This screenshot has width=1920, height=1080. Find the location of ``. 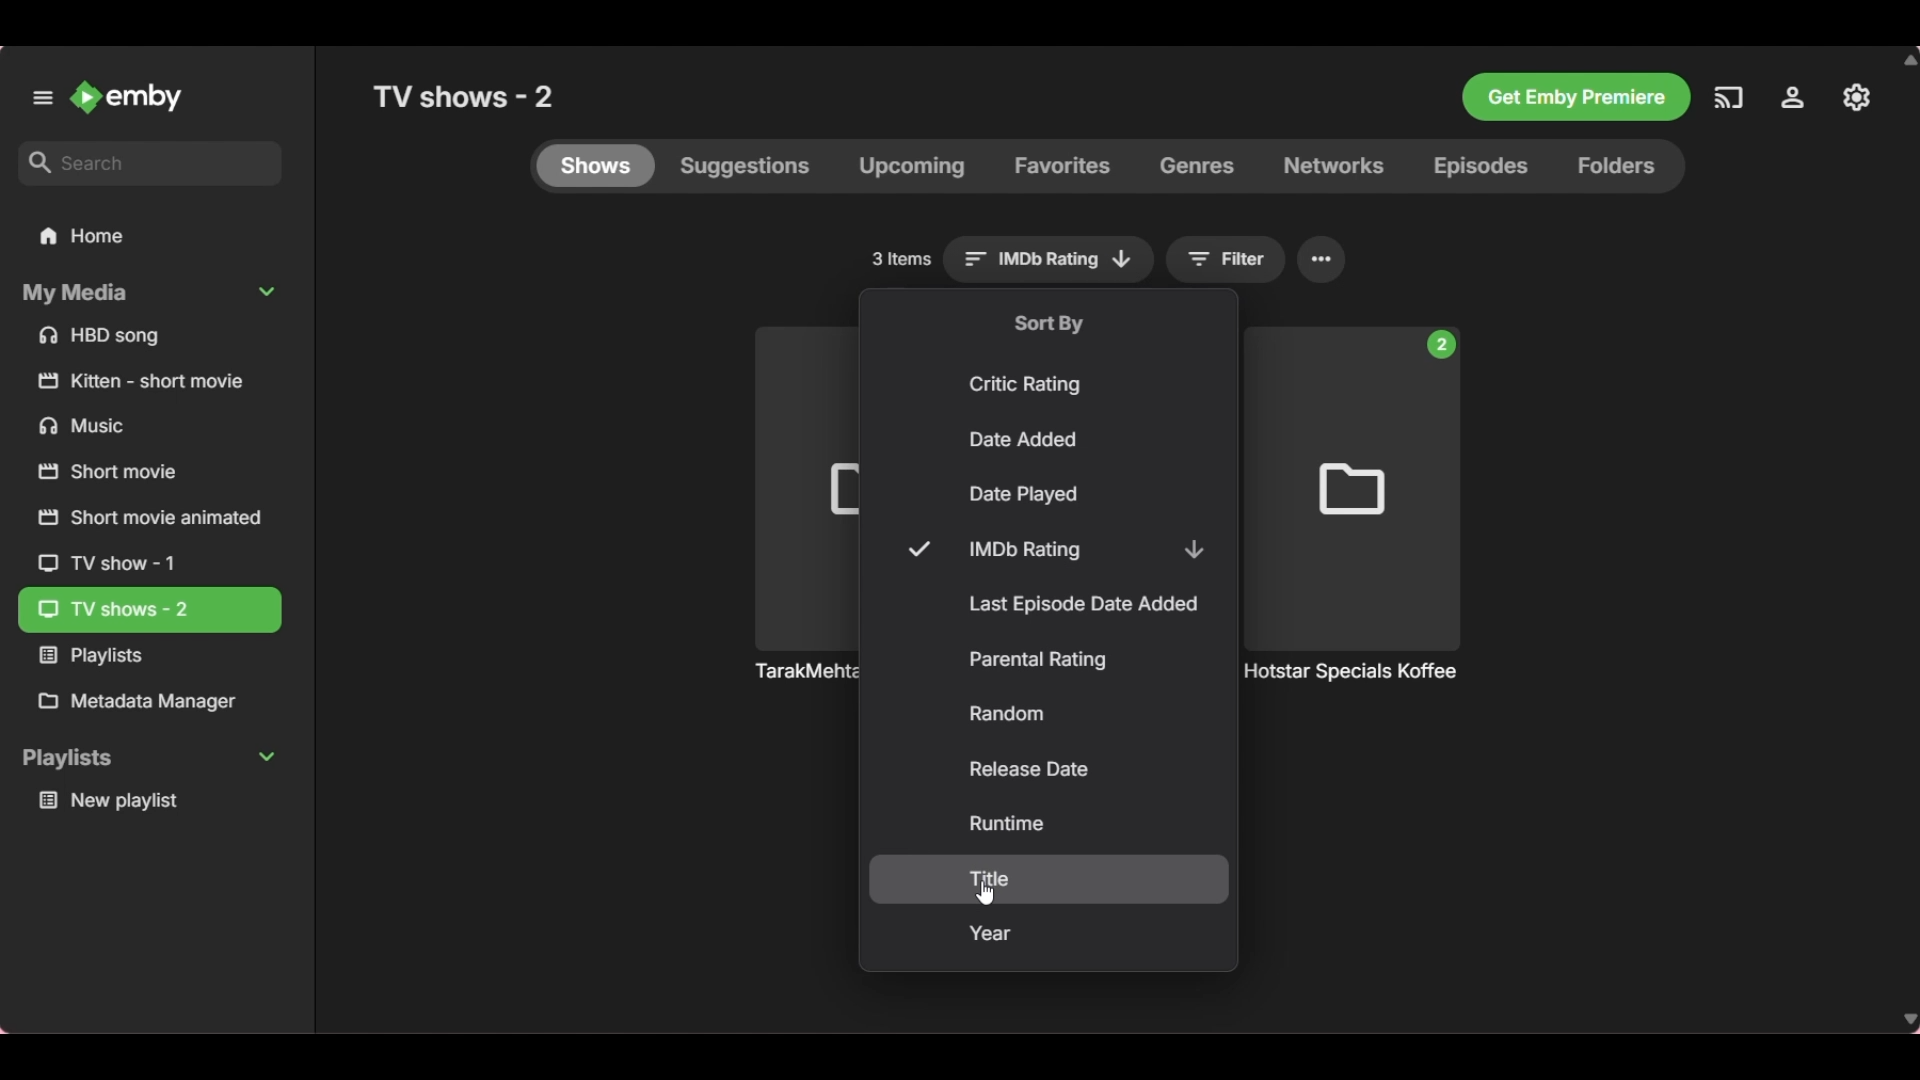

 is located at coordinates (1728, 96).